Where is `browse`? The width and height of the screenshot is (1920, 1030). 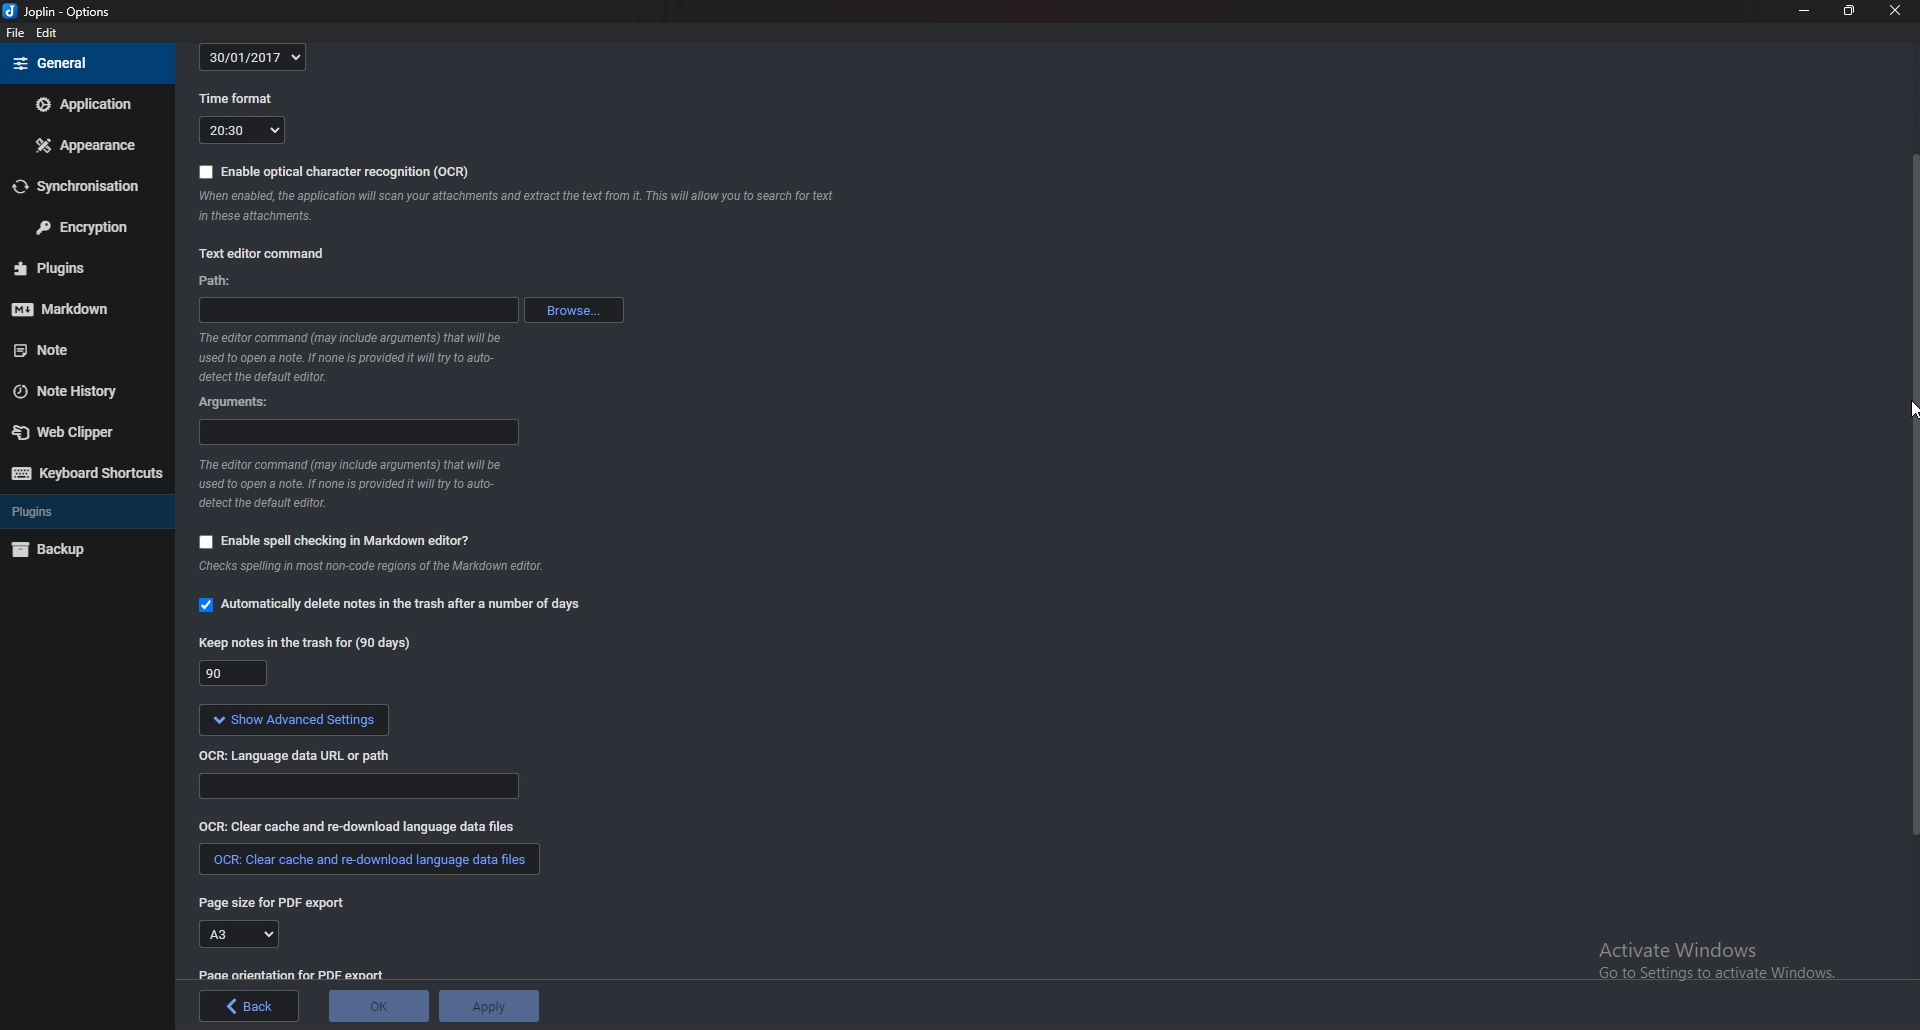
browse is located at coordinates (574, 309).